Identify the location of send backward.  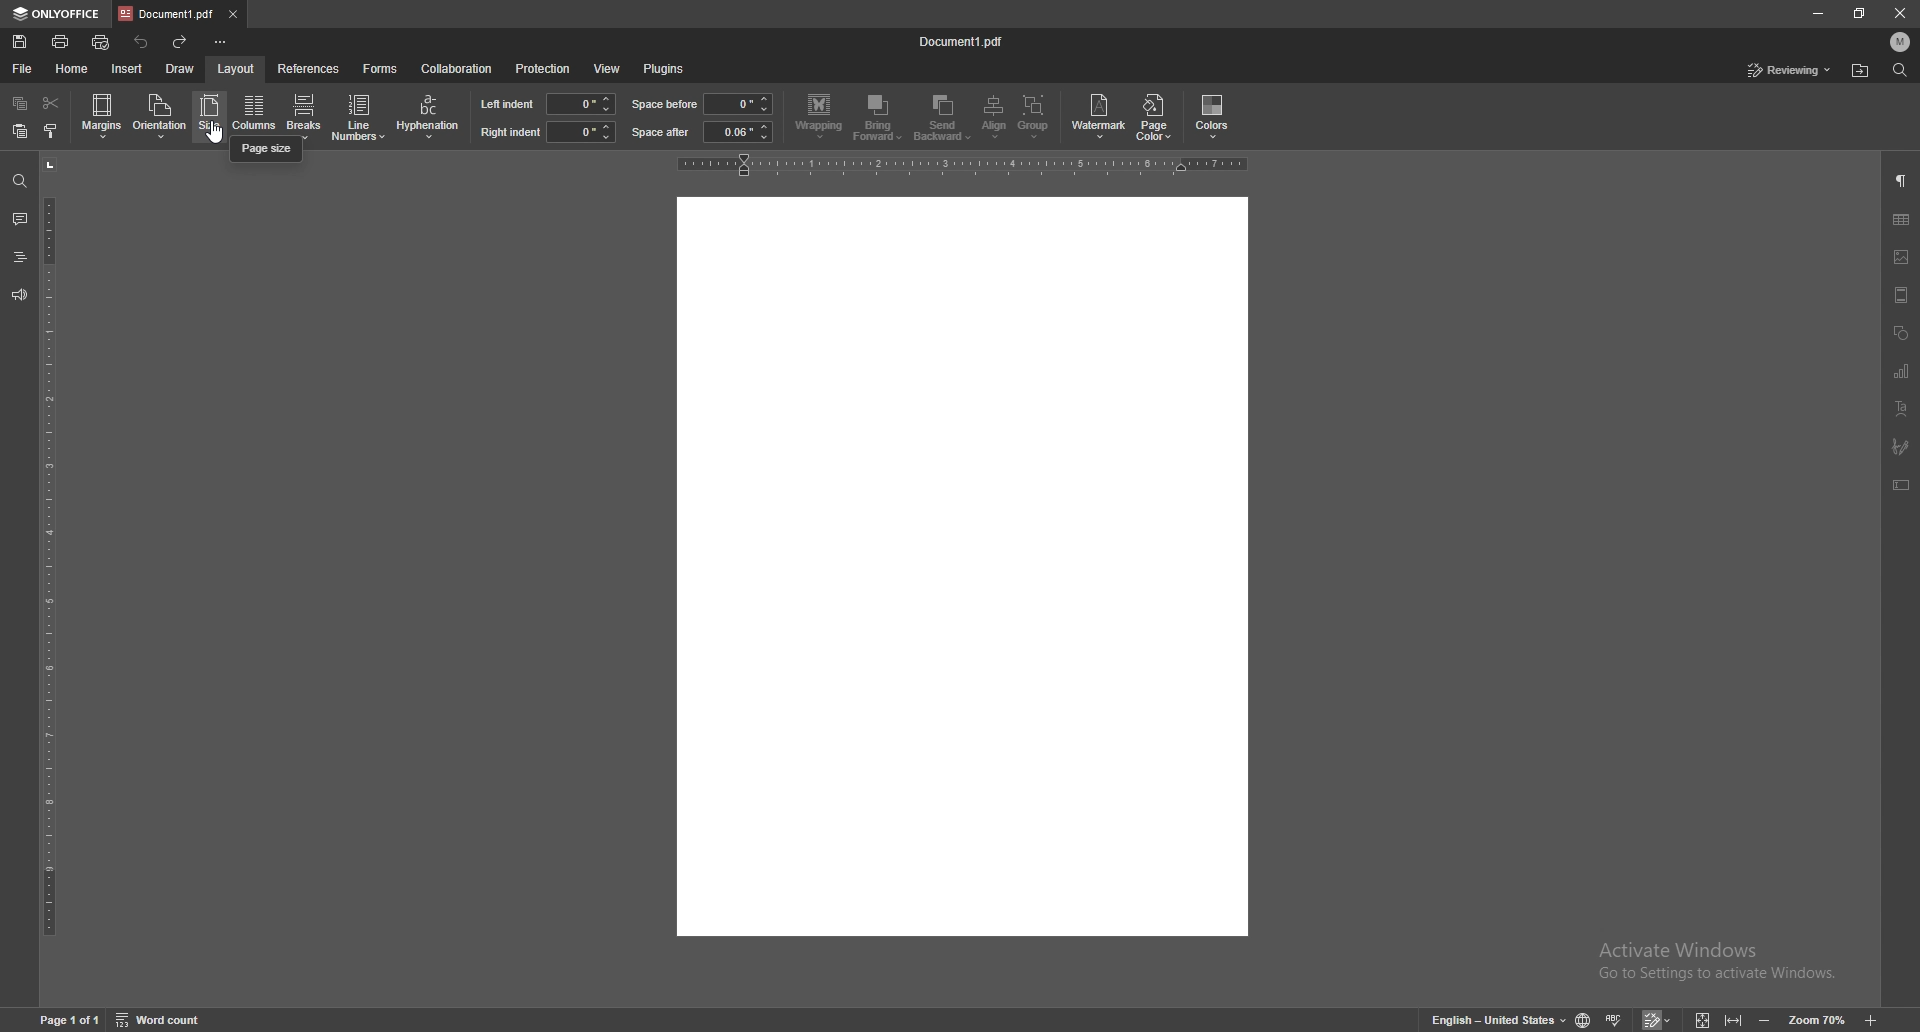
(945, 119).